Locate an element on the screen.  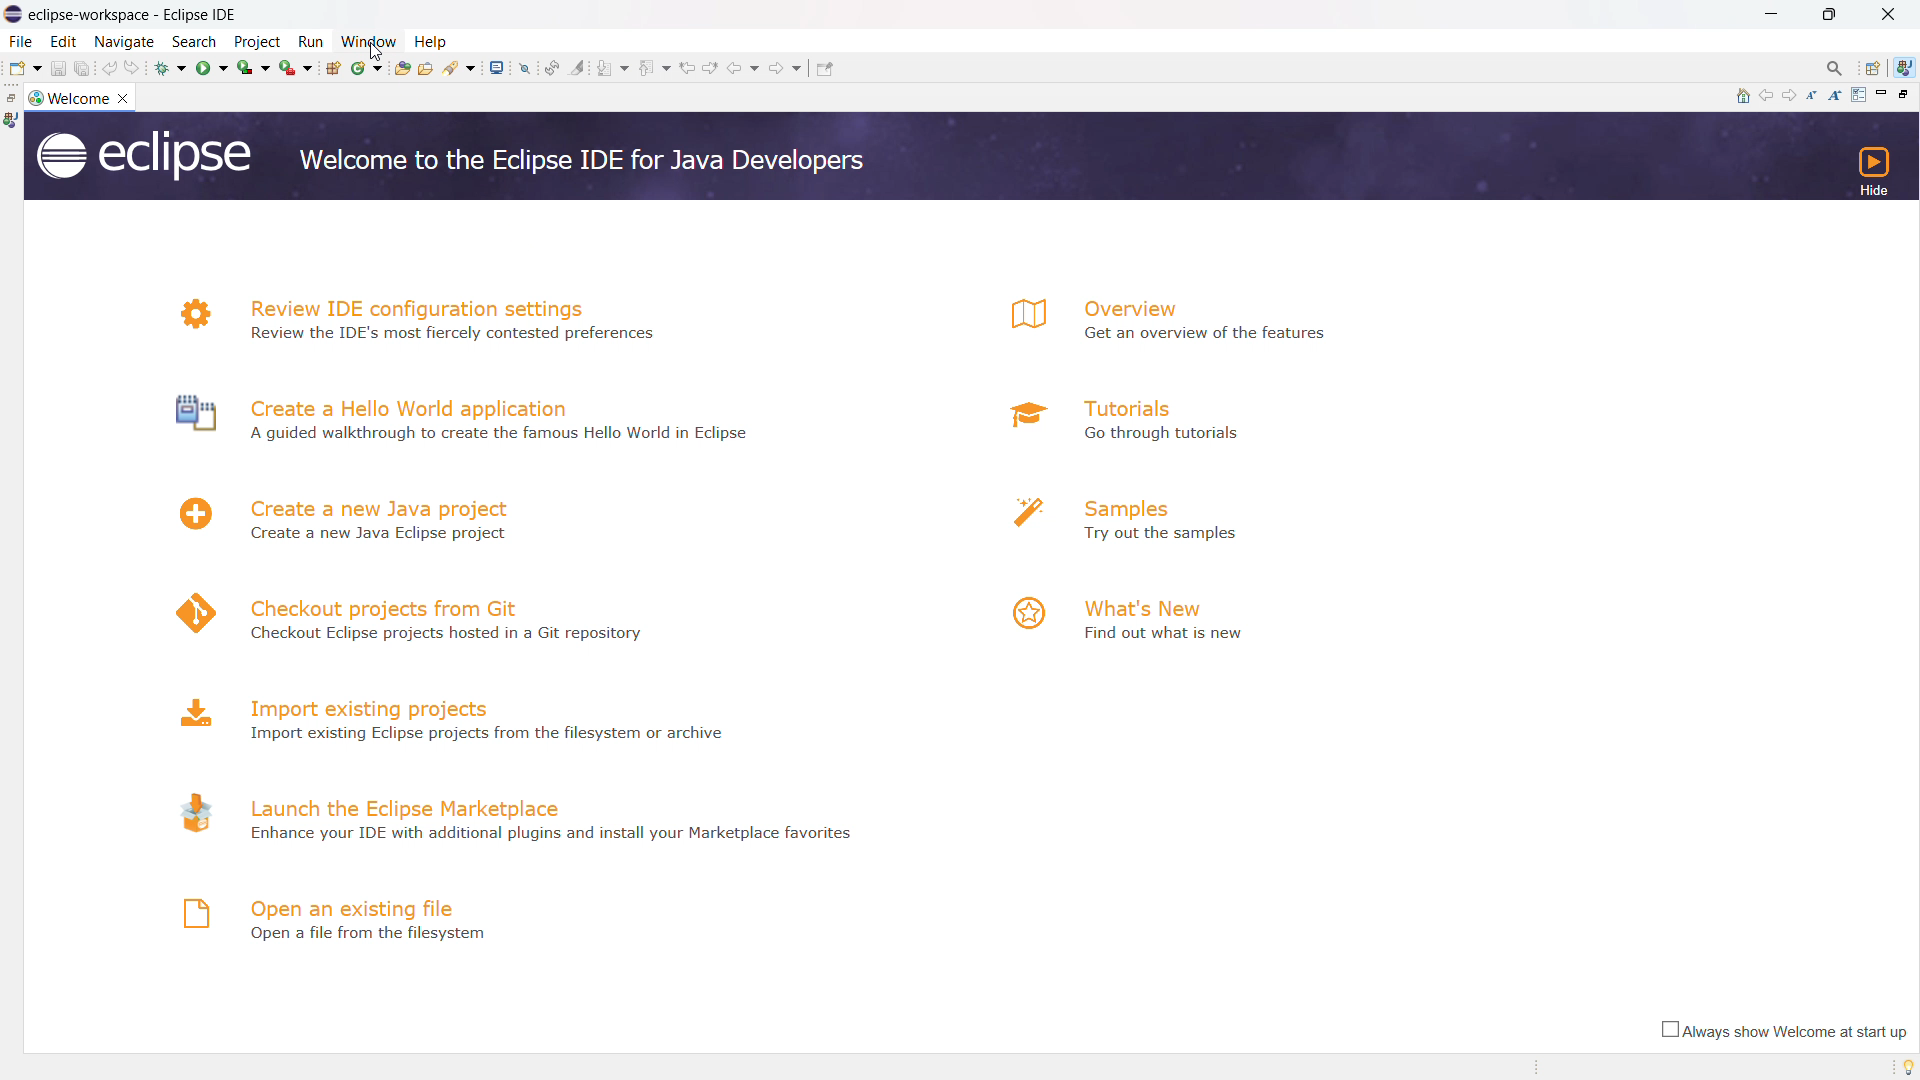
logo is located at coordinates (1016, 315).